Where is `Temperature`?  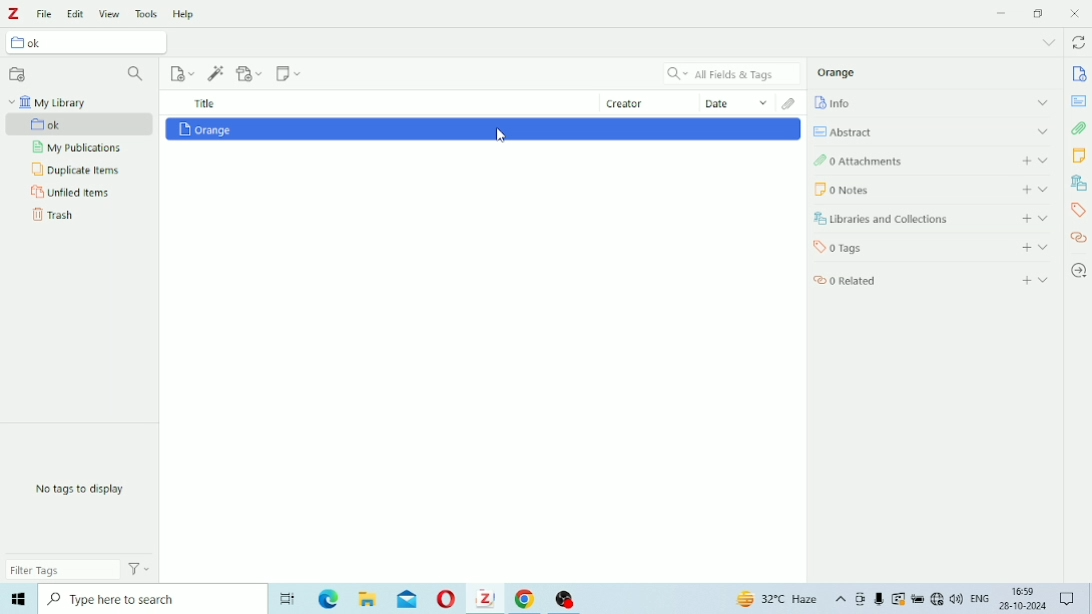
Temperature is located at coordinates (779, 600).